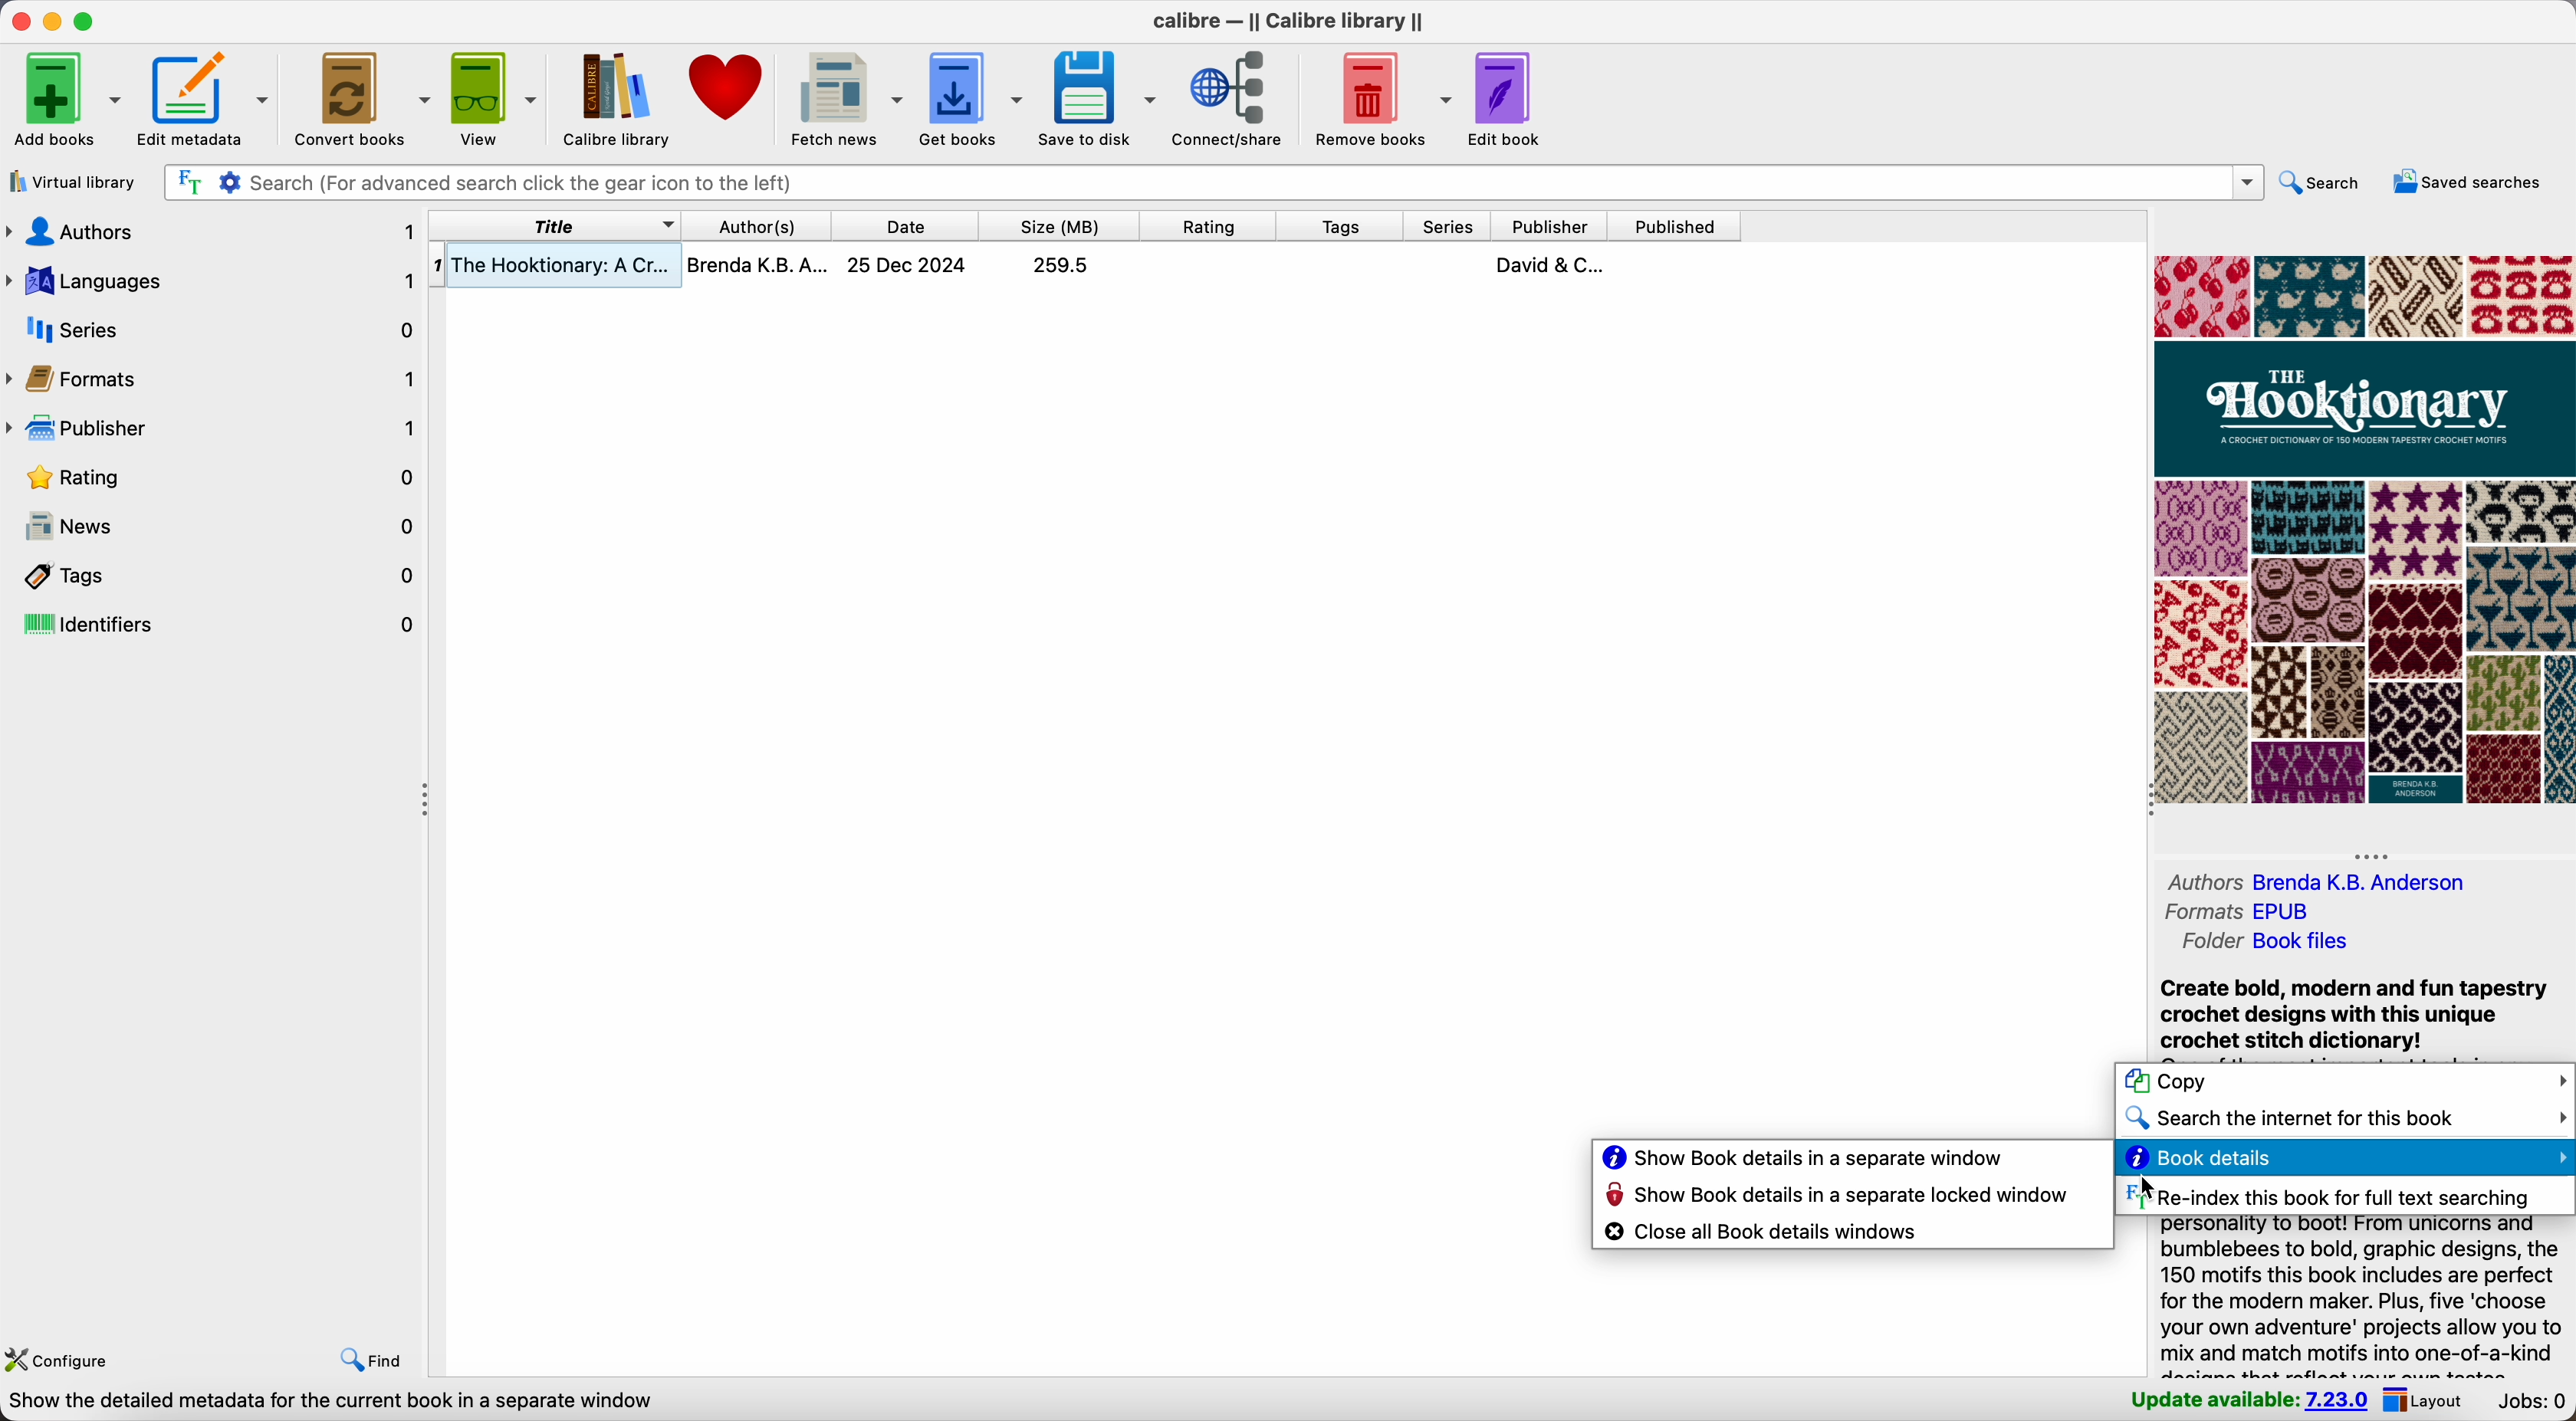 The width and height of the screenshot is (2576, 1421). I want to click on donate, so click(730, 86).